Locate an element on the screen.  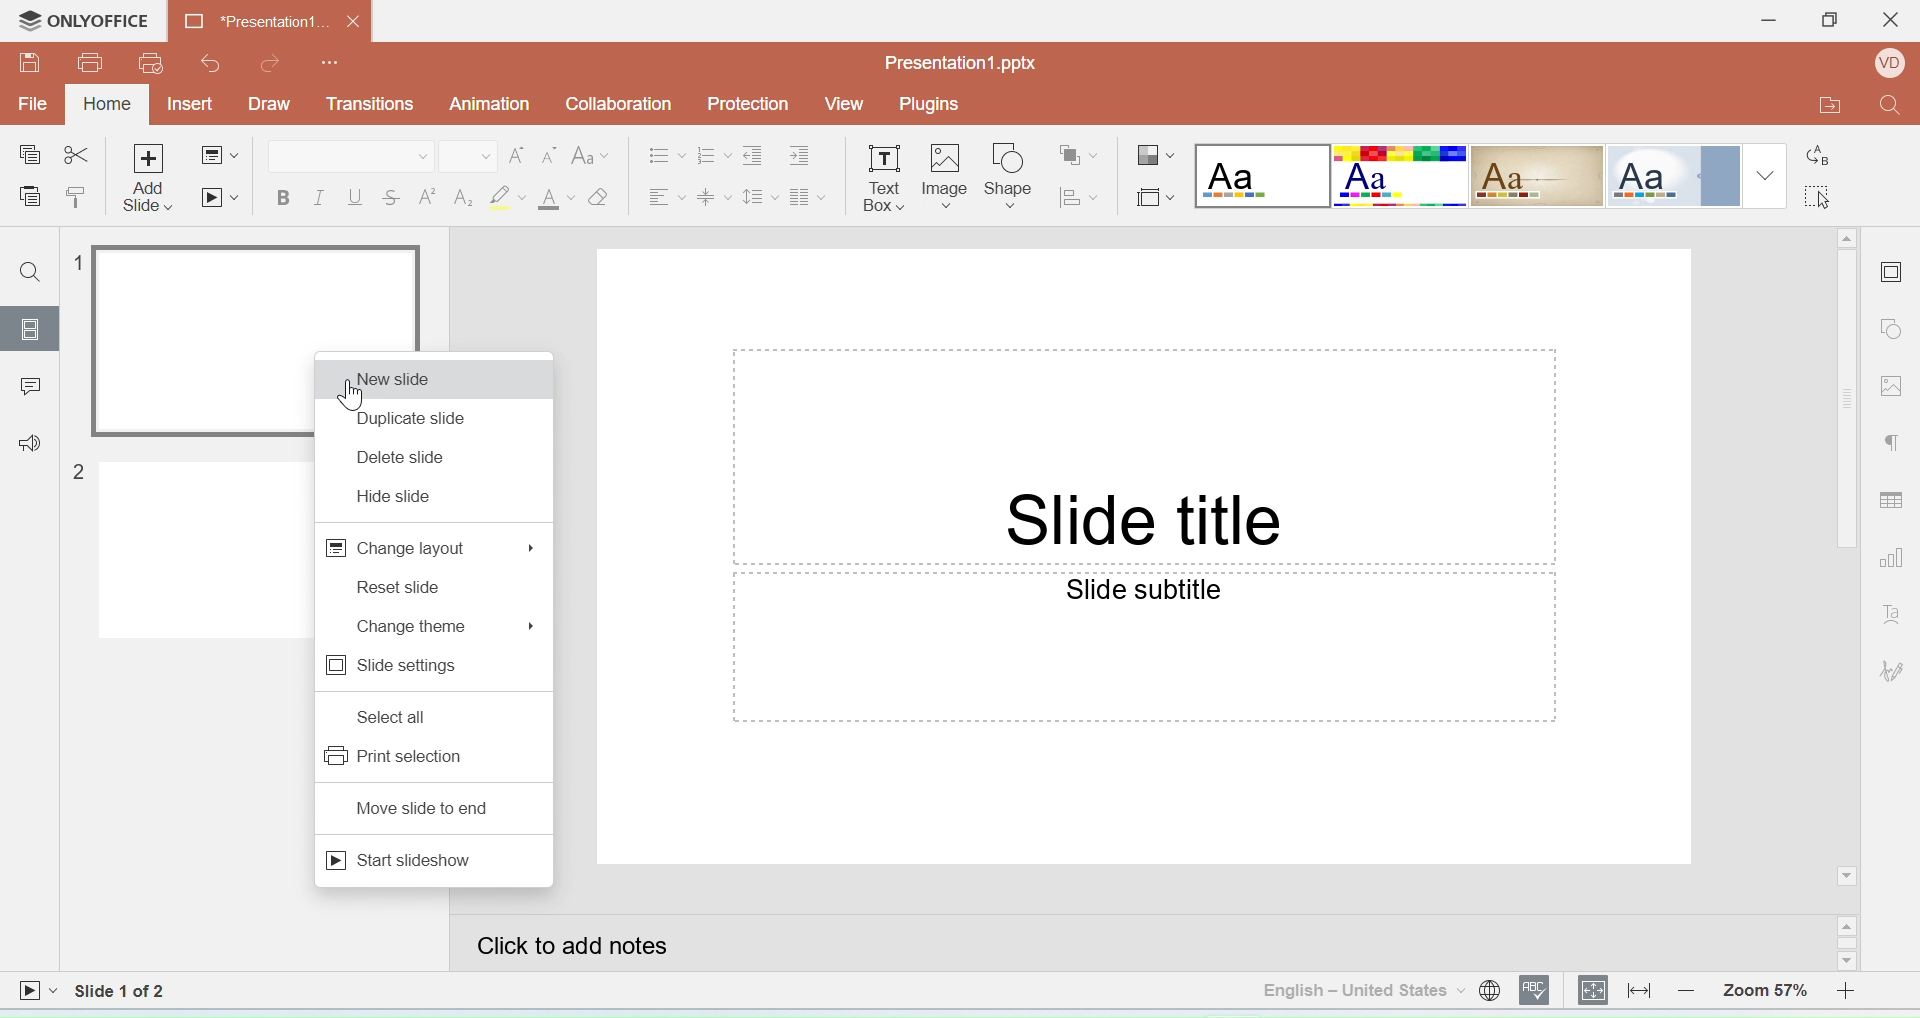
Draw is located at coordinates (269, 105).